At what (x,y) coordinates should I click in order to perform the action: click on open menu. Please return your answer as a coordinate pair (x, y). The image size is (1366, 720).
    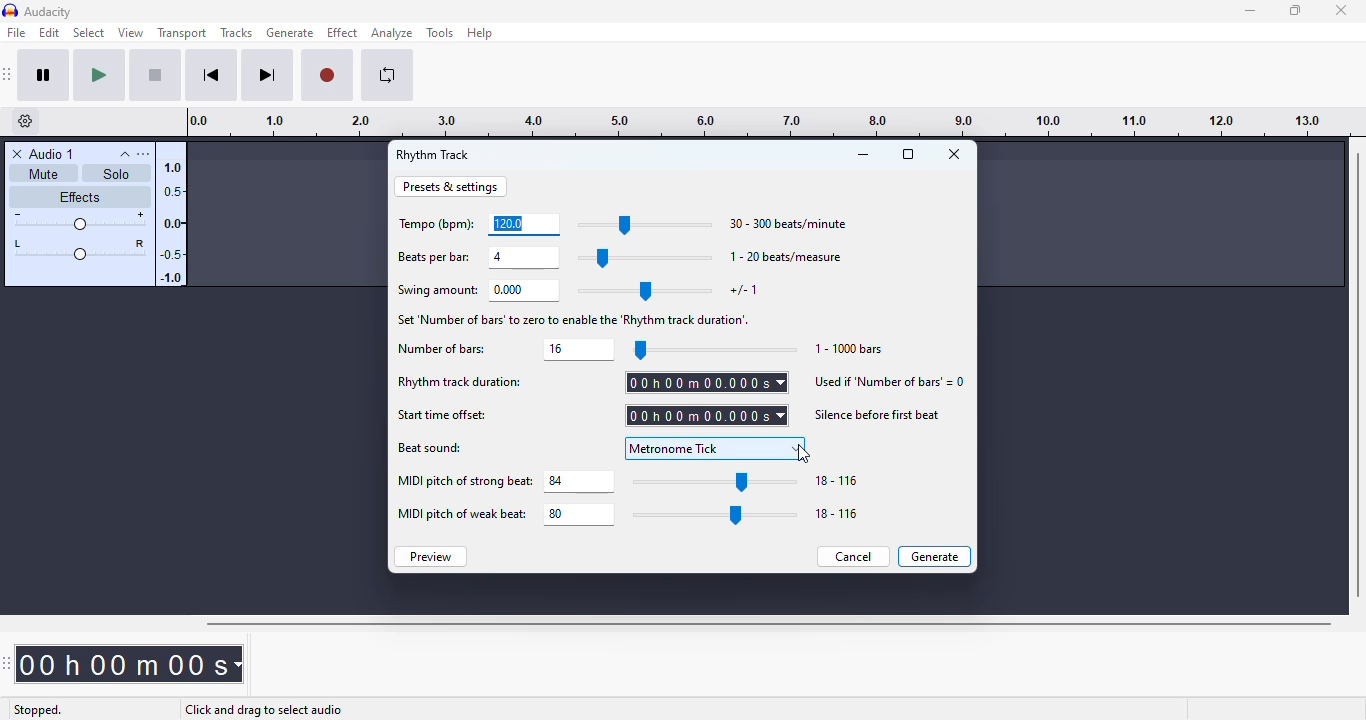
    Looking at the image, I should click on (144, 154).